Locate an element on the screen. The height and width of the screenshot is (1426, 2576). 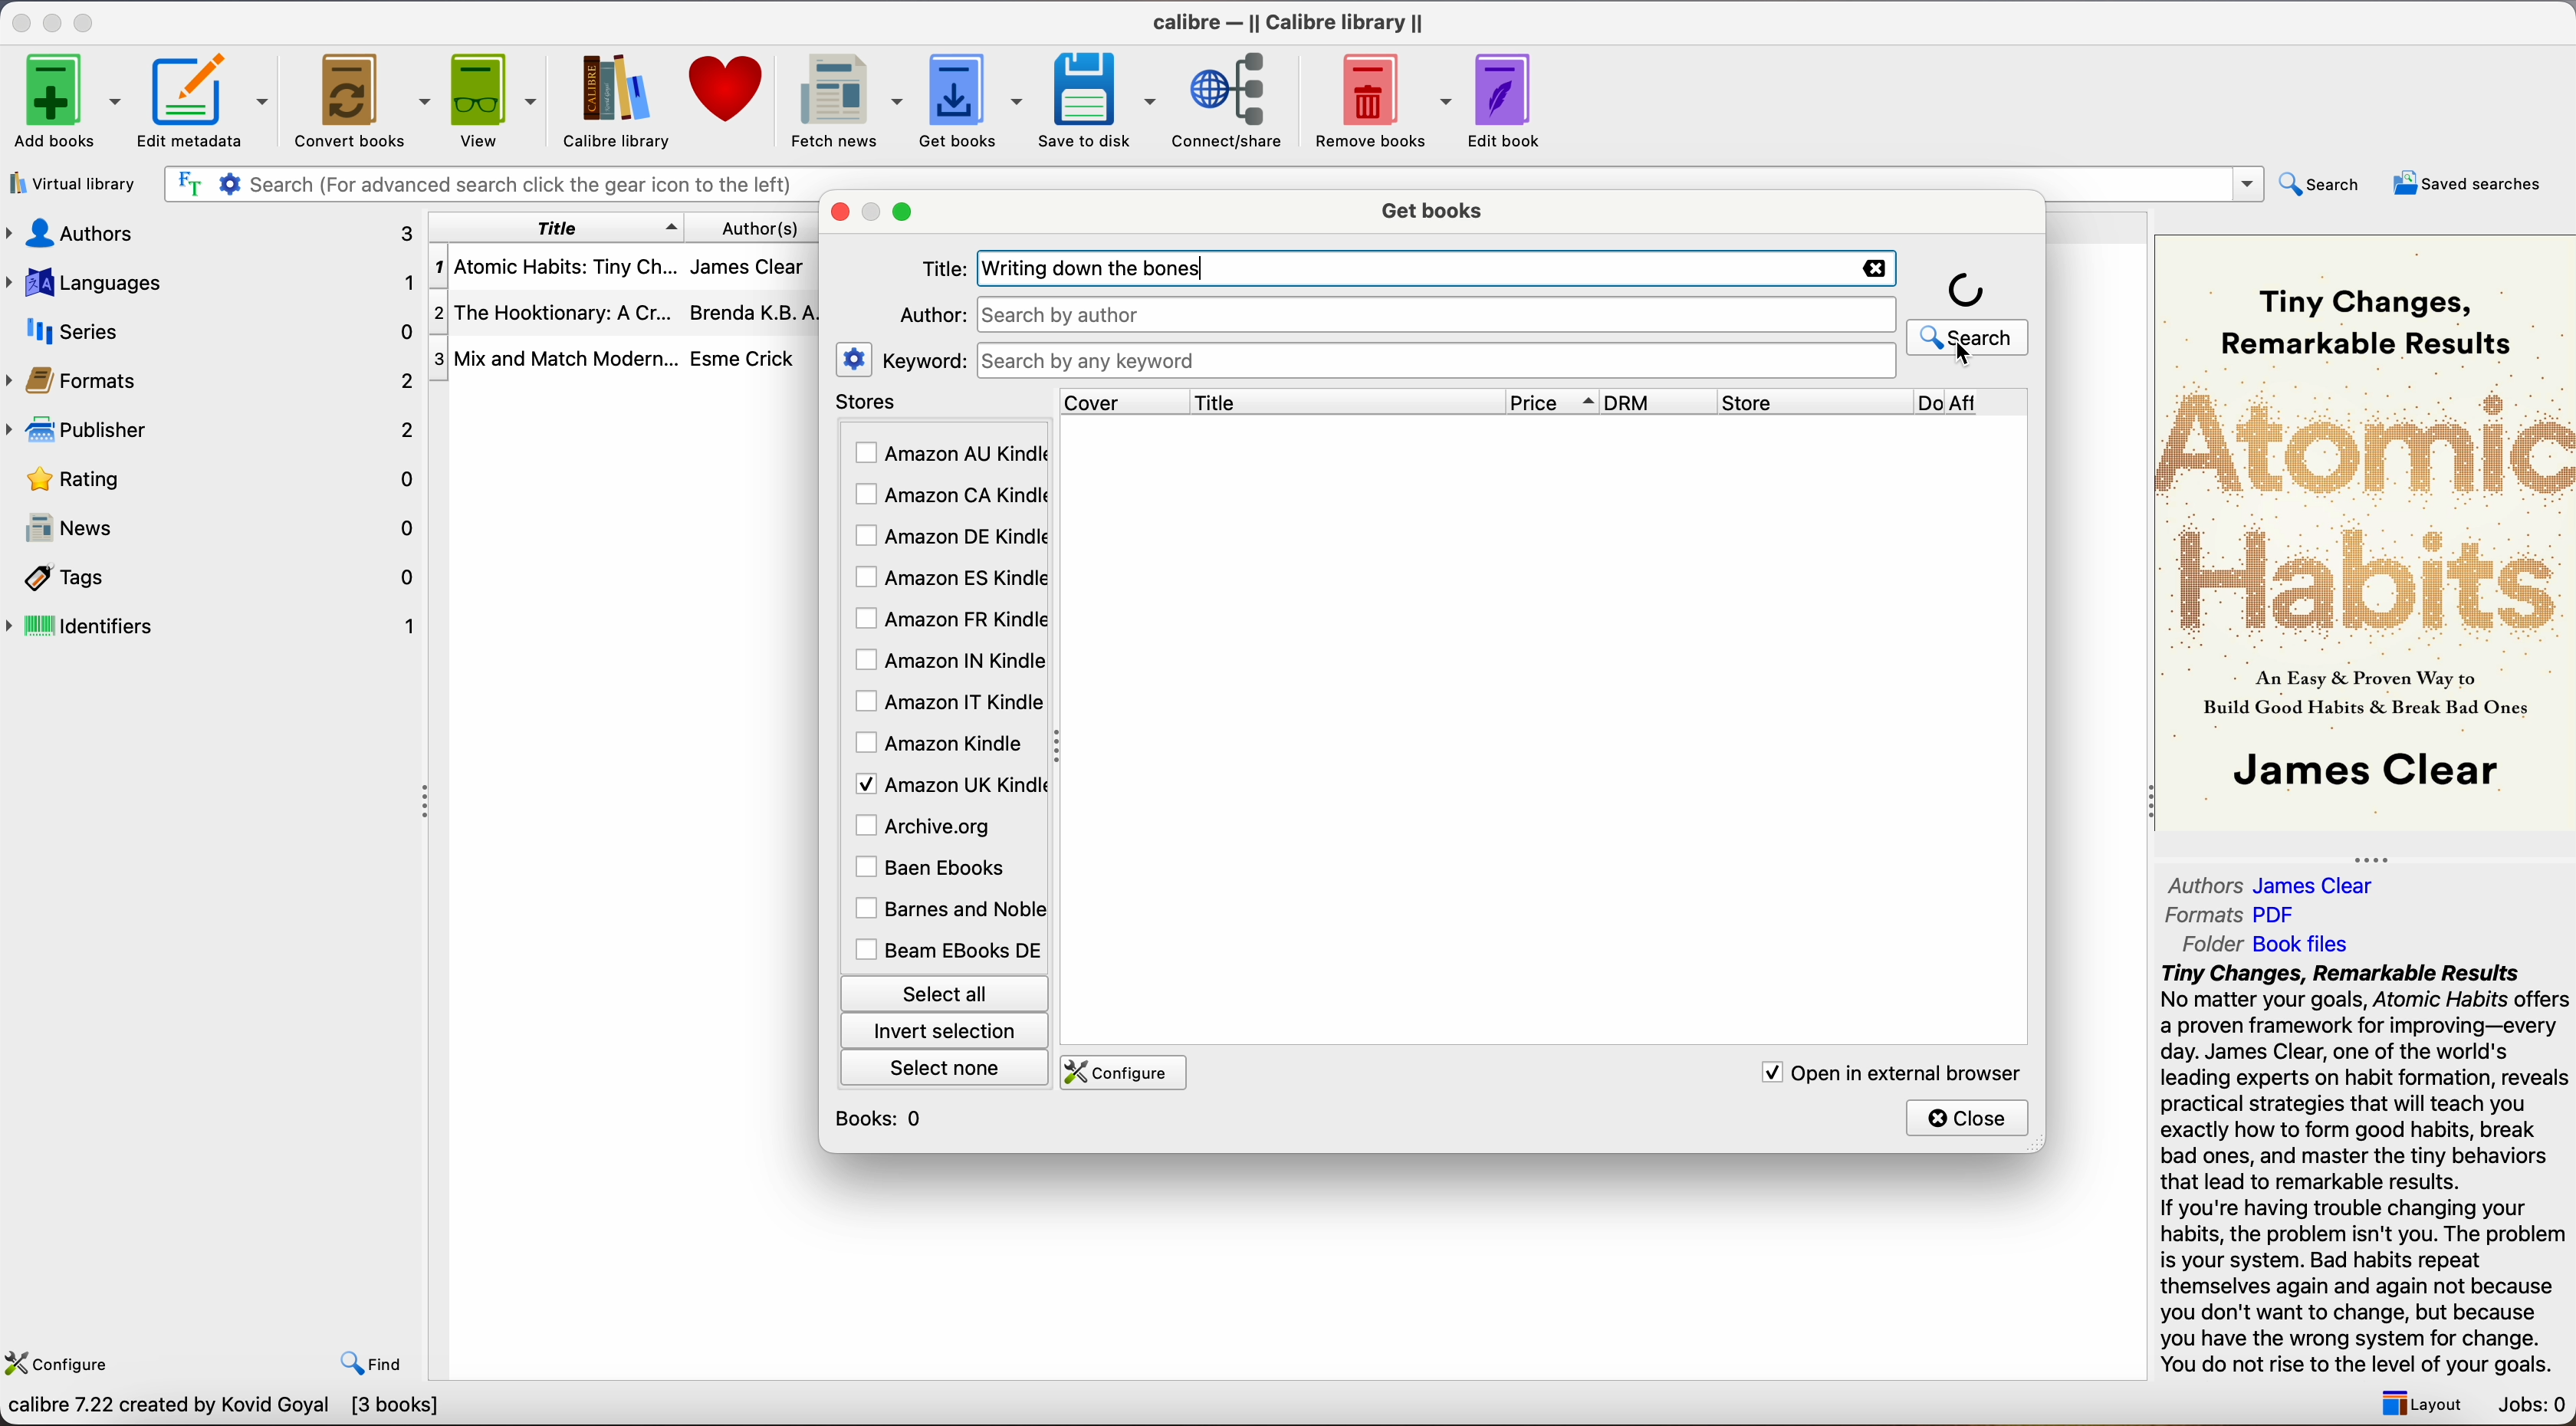
author is located at coordinates (929, 314).